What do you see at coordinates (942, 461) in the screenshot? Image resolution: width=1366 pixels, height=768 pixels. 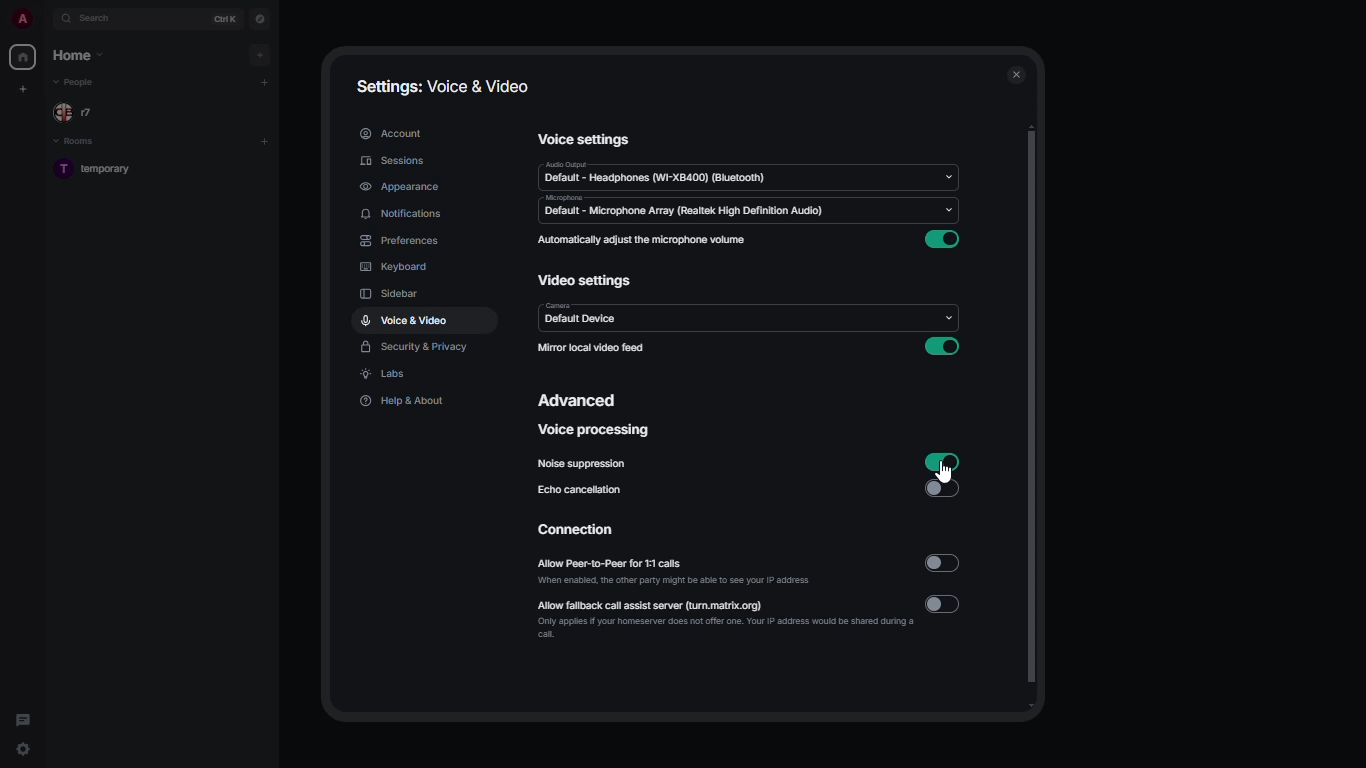 I see `enabled` at bounding box center [942, 461].